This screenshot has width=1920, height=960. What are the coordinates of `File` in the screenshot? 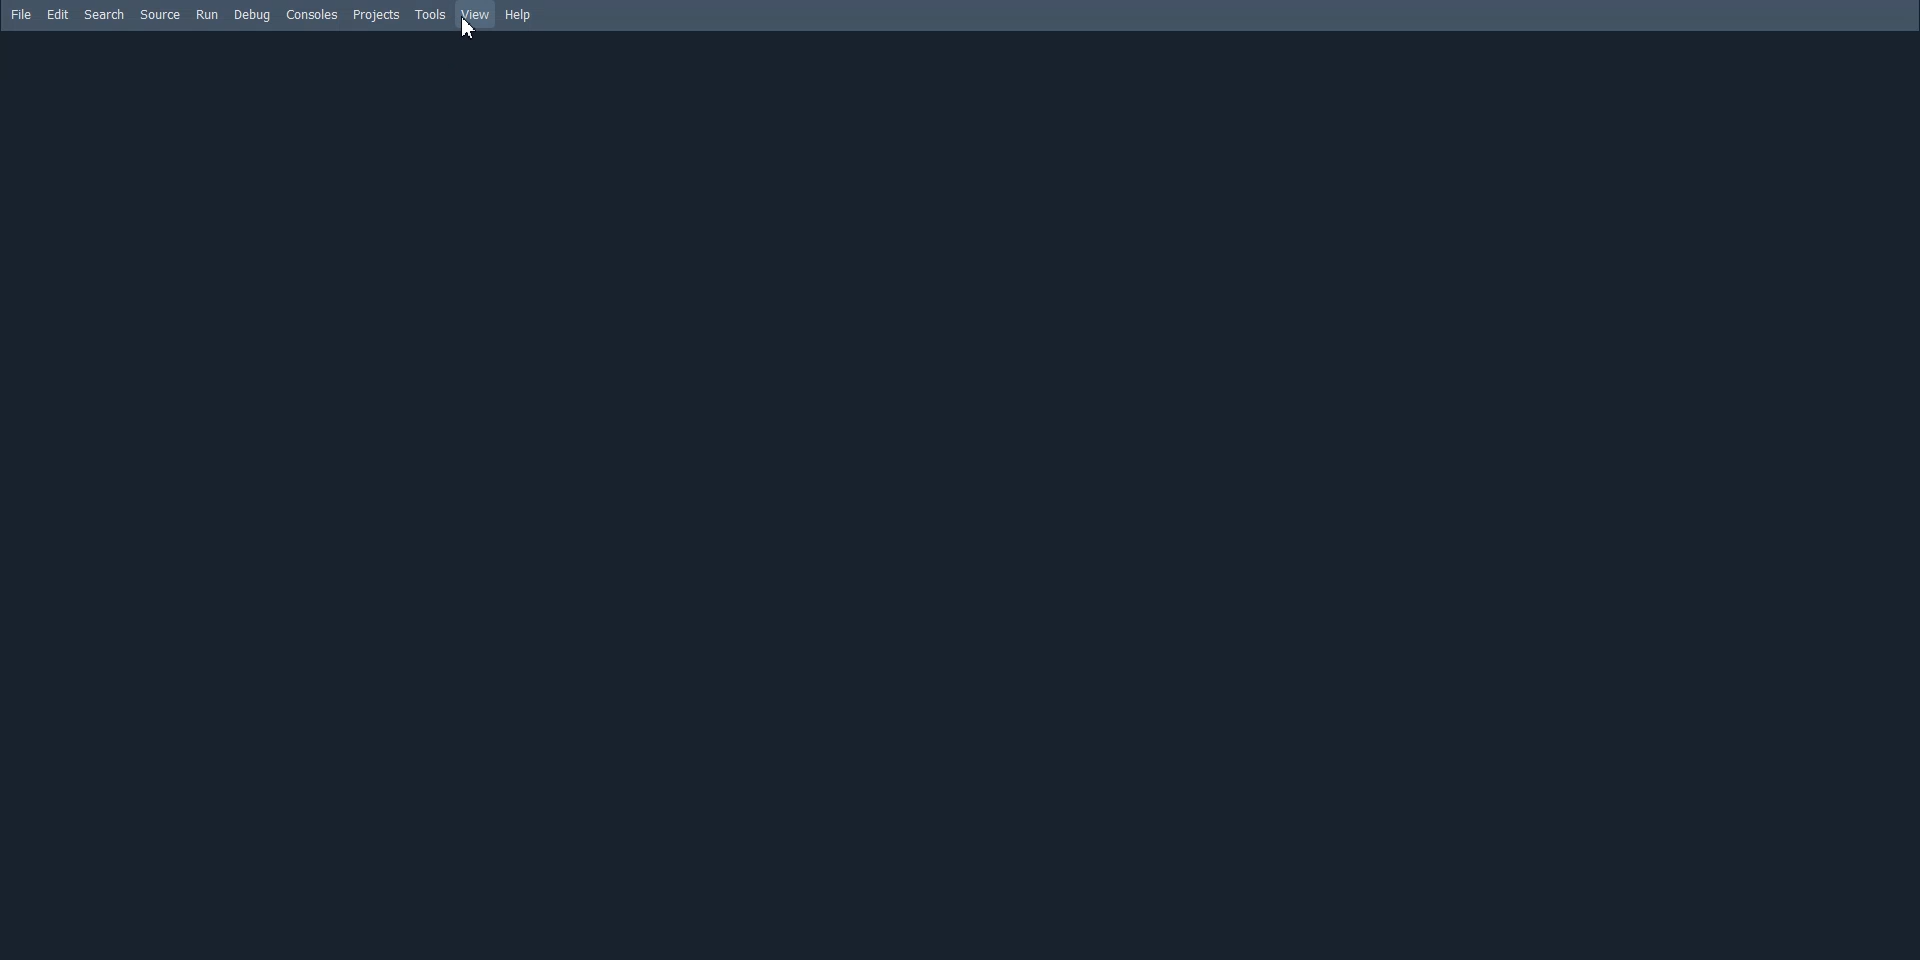 It's located at (21, 14).